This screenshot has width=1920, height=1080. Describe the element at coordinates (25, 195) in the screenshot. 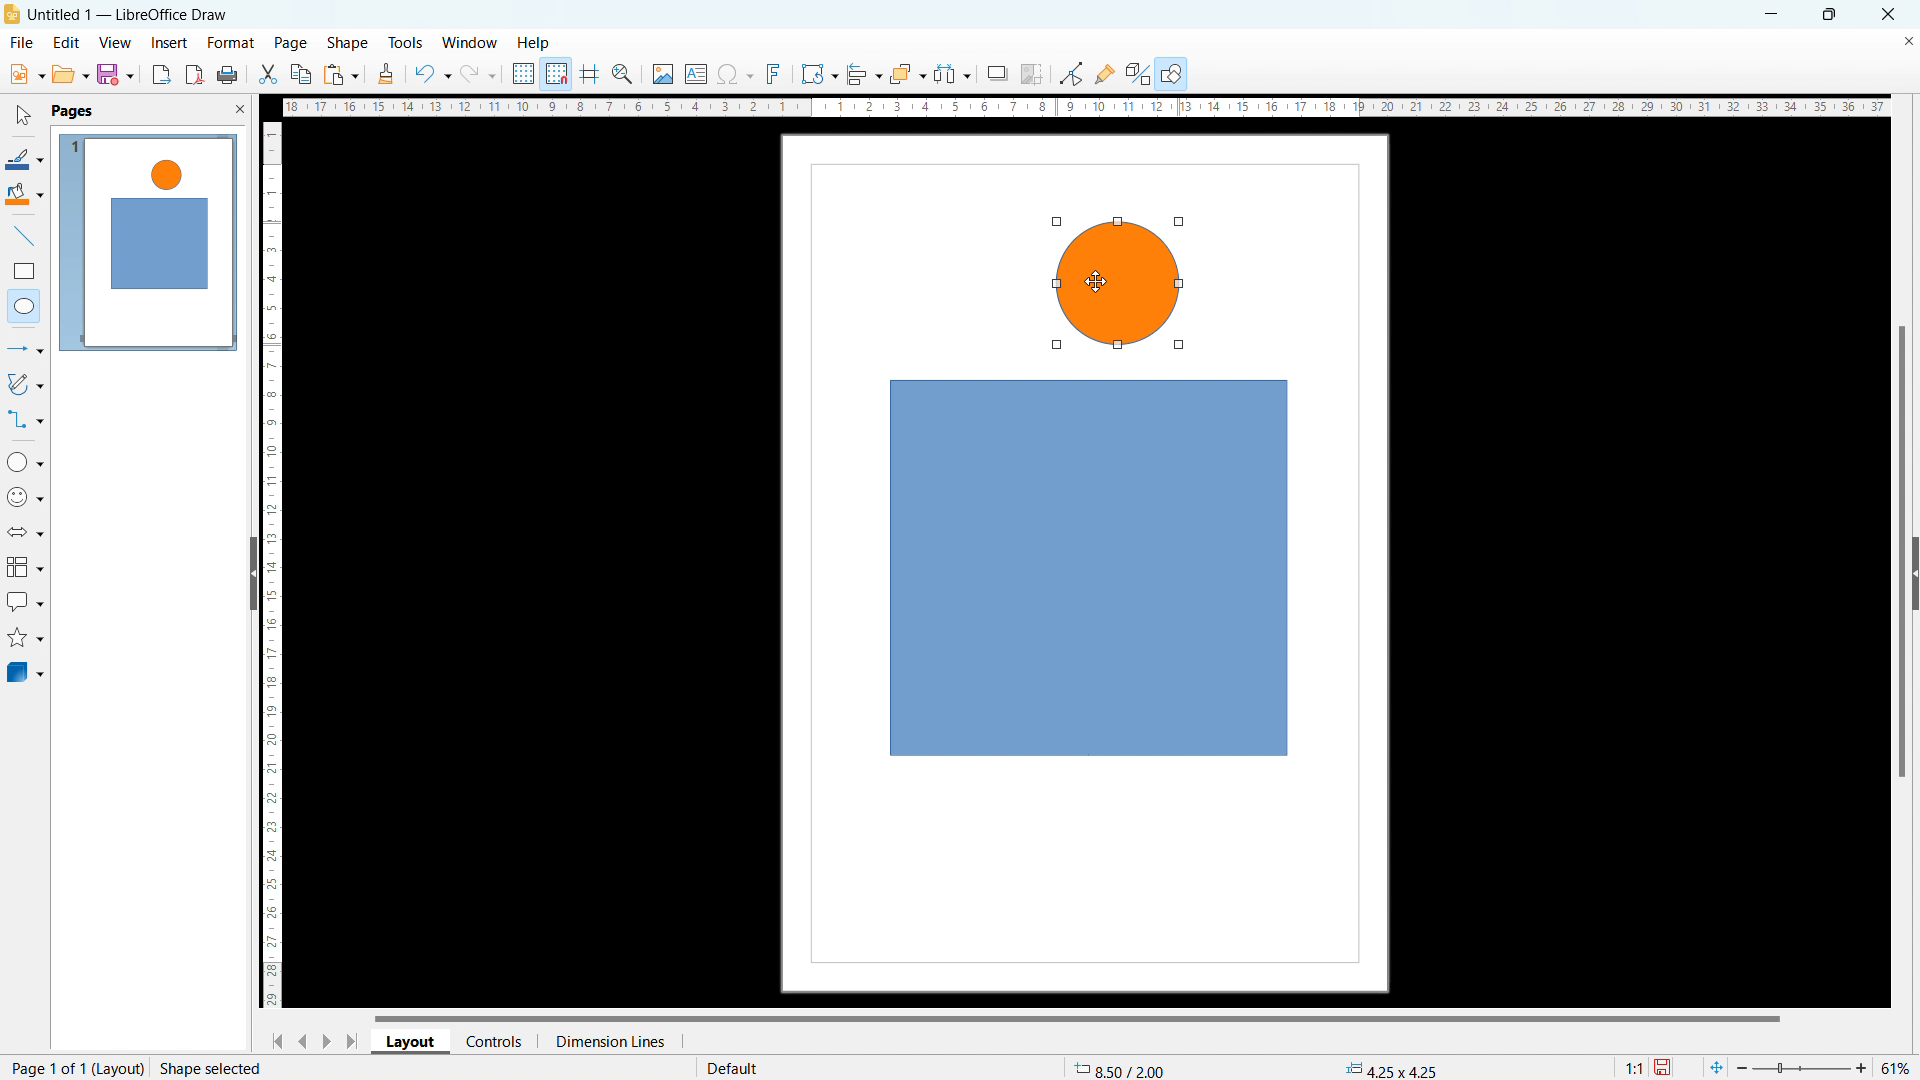

I see `fill color` at that location.